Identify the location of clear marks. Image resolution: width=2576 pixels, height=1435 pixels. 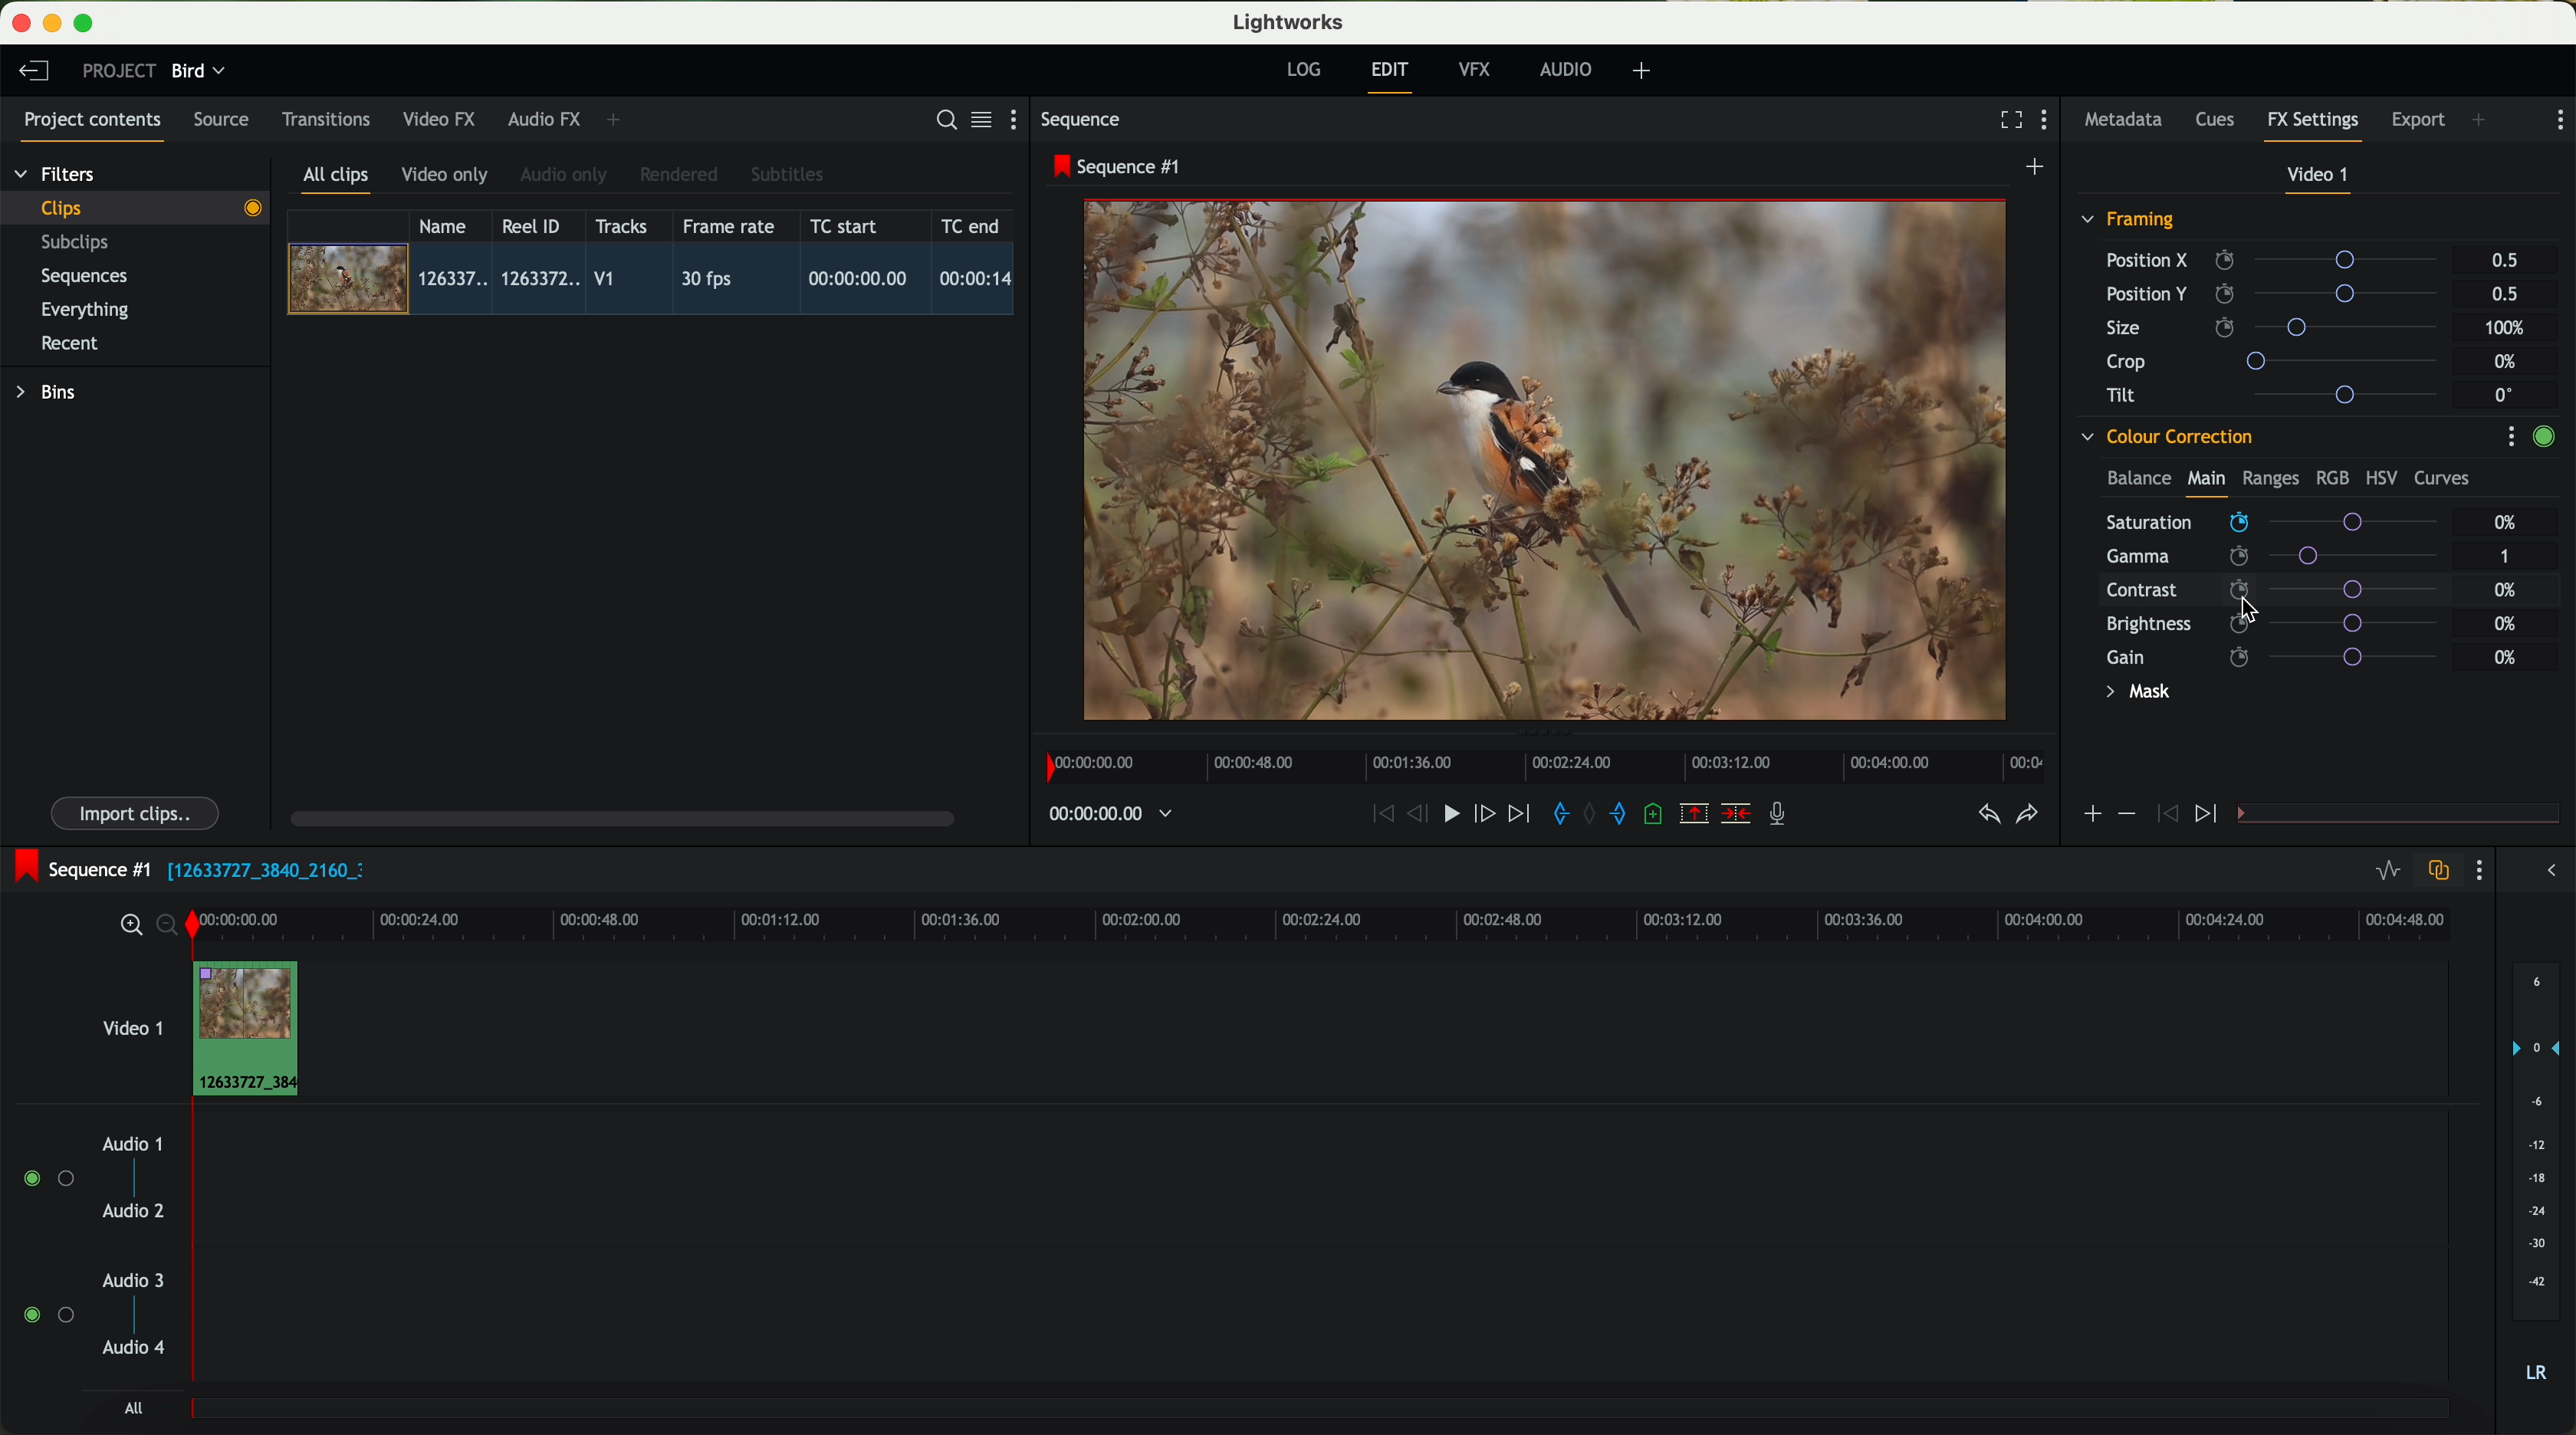
(1591, 814).